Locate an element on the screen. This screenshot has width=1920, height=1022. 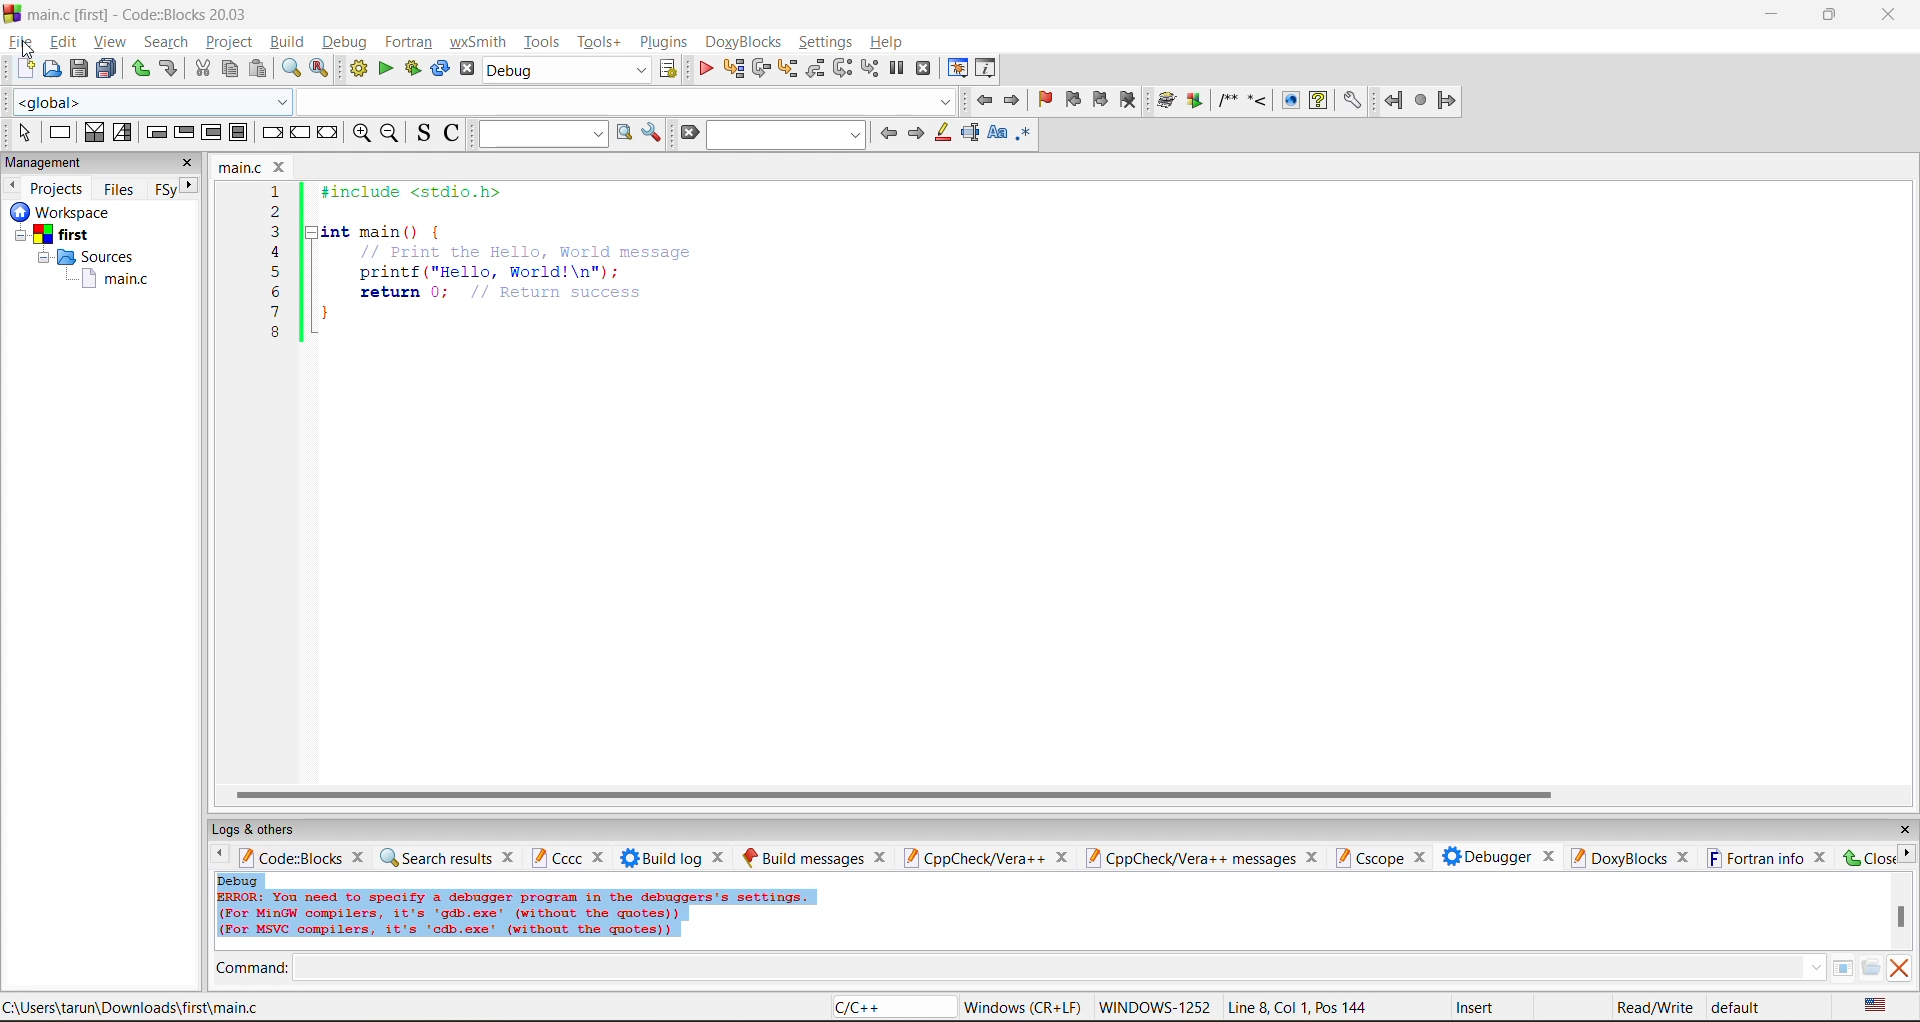
cccc is located at coordinates (556, 857).